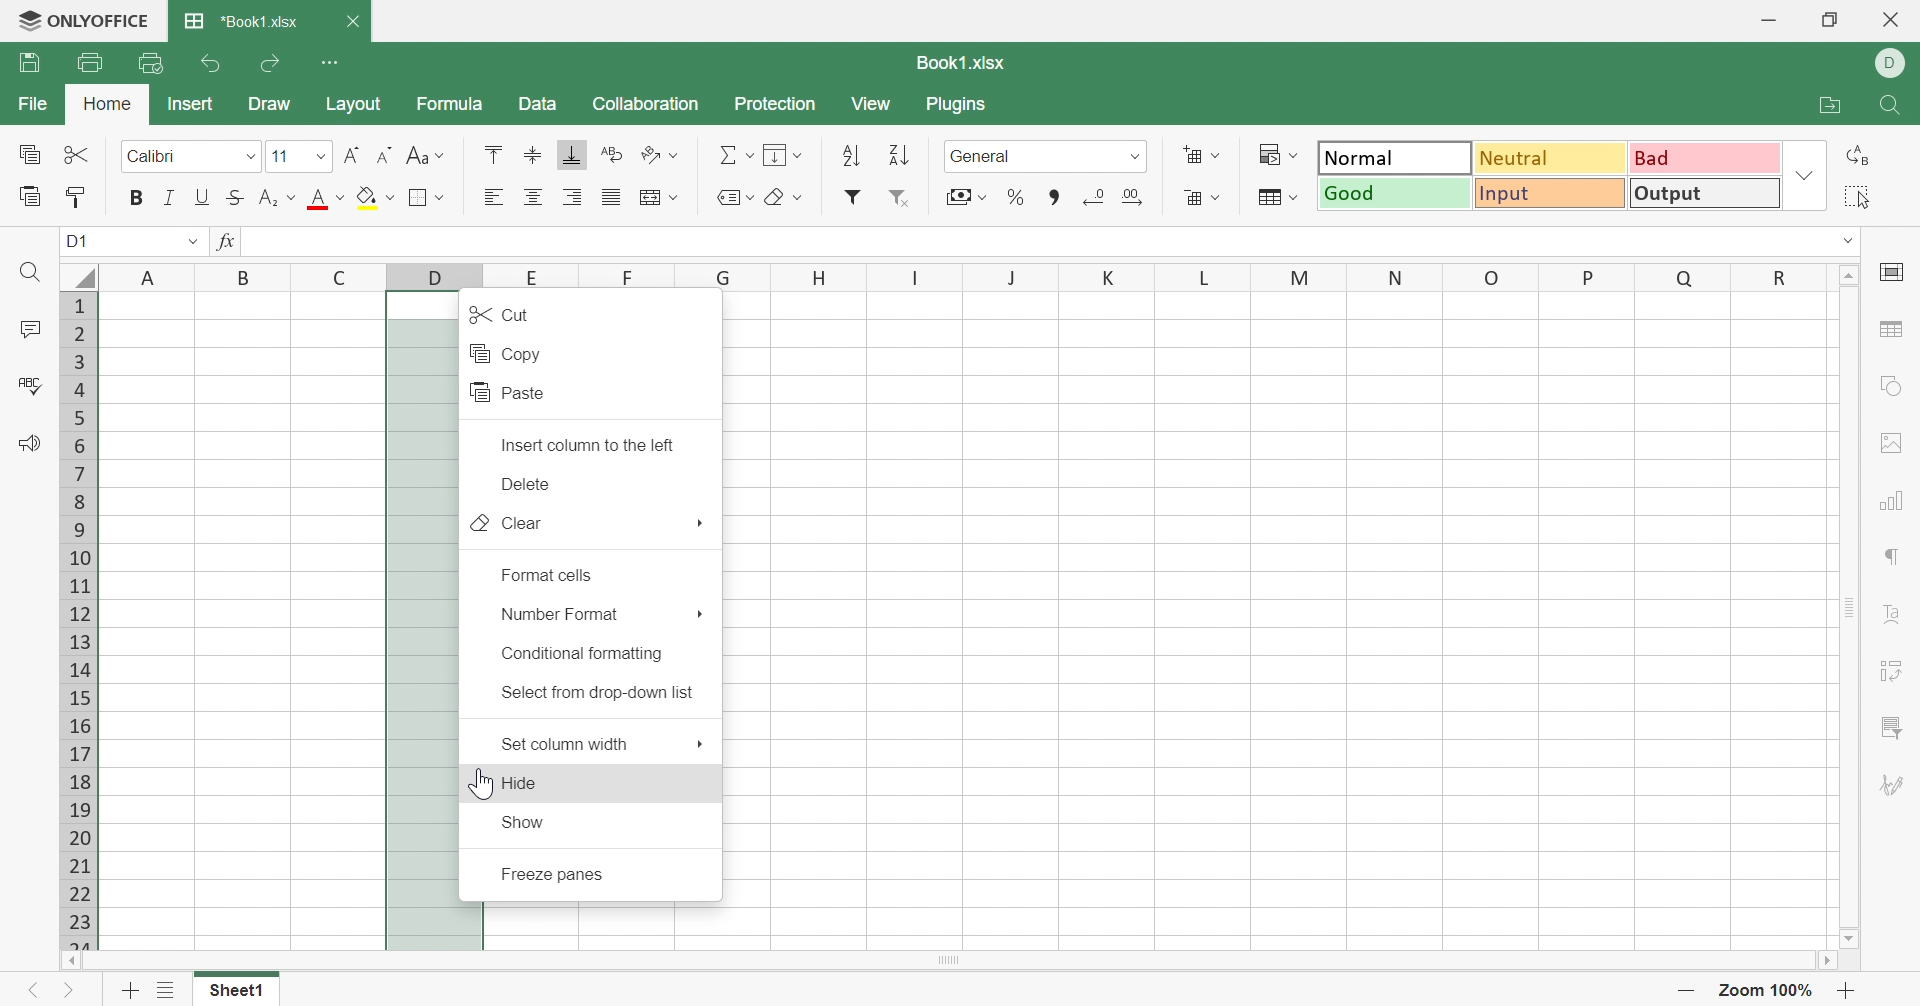  Describe the element at coordinates (1291, 154) in the screenshot. I see `Drop Down` at that location.